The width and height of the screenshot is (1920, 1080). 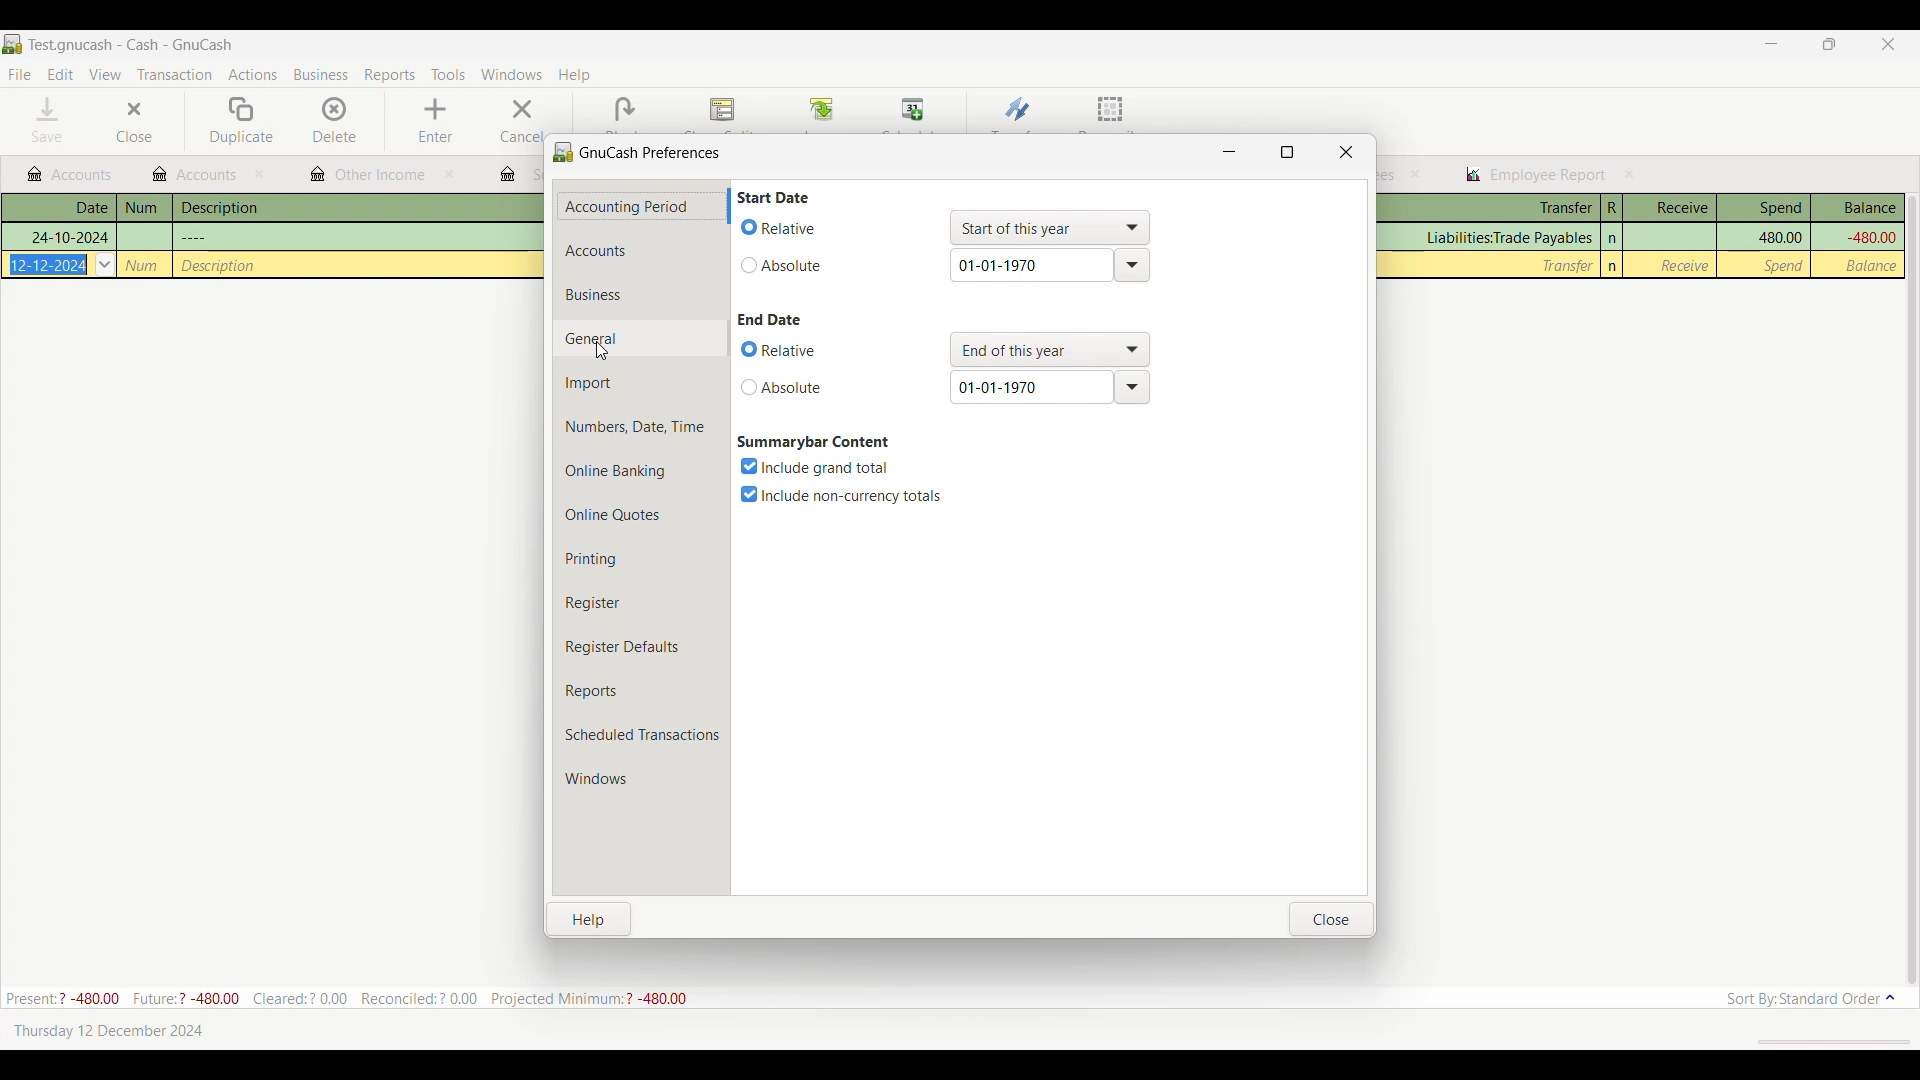 What do you see at coordinates (642, 735) in the screenshot?
I see `Scheduled transactions` at bounding box center [642, 735].